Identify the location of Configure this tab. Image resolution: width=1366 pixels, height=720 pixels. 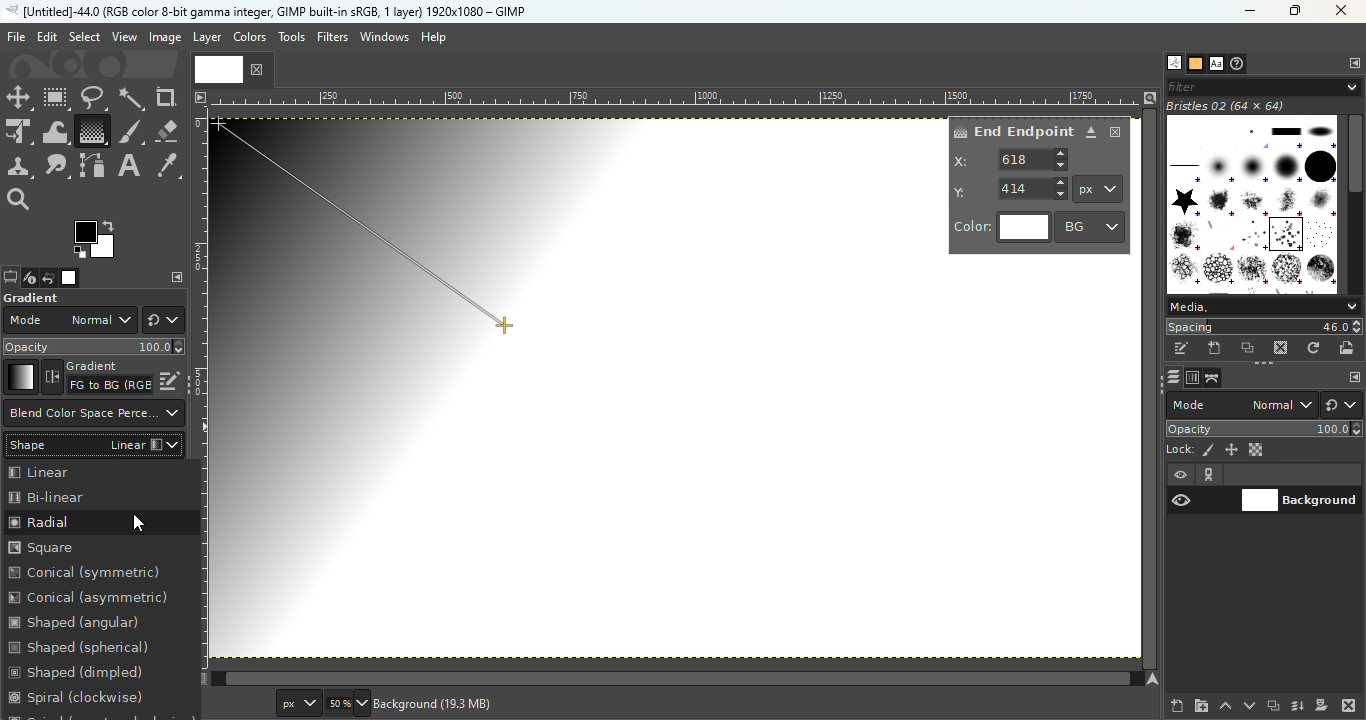
(1353, 378).